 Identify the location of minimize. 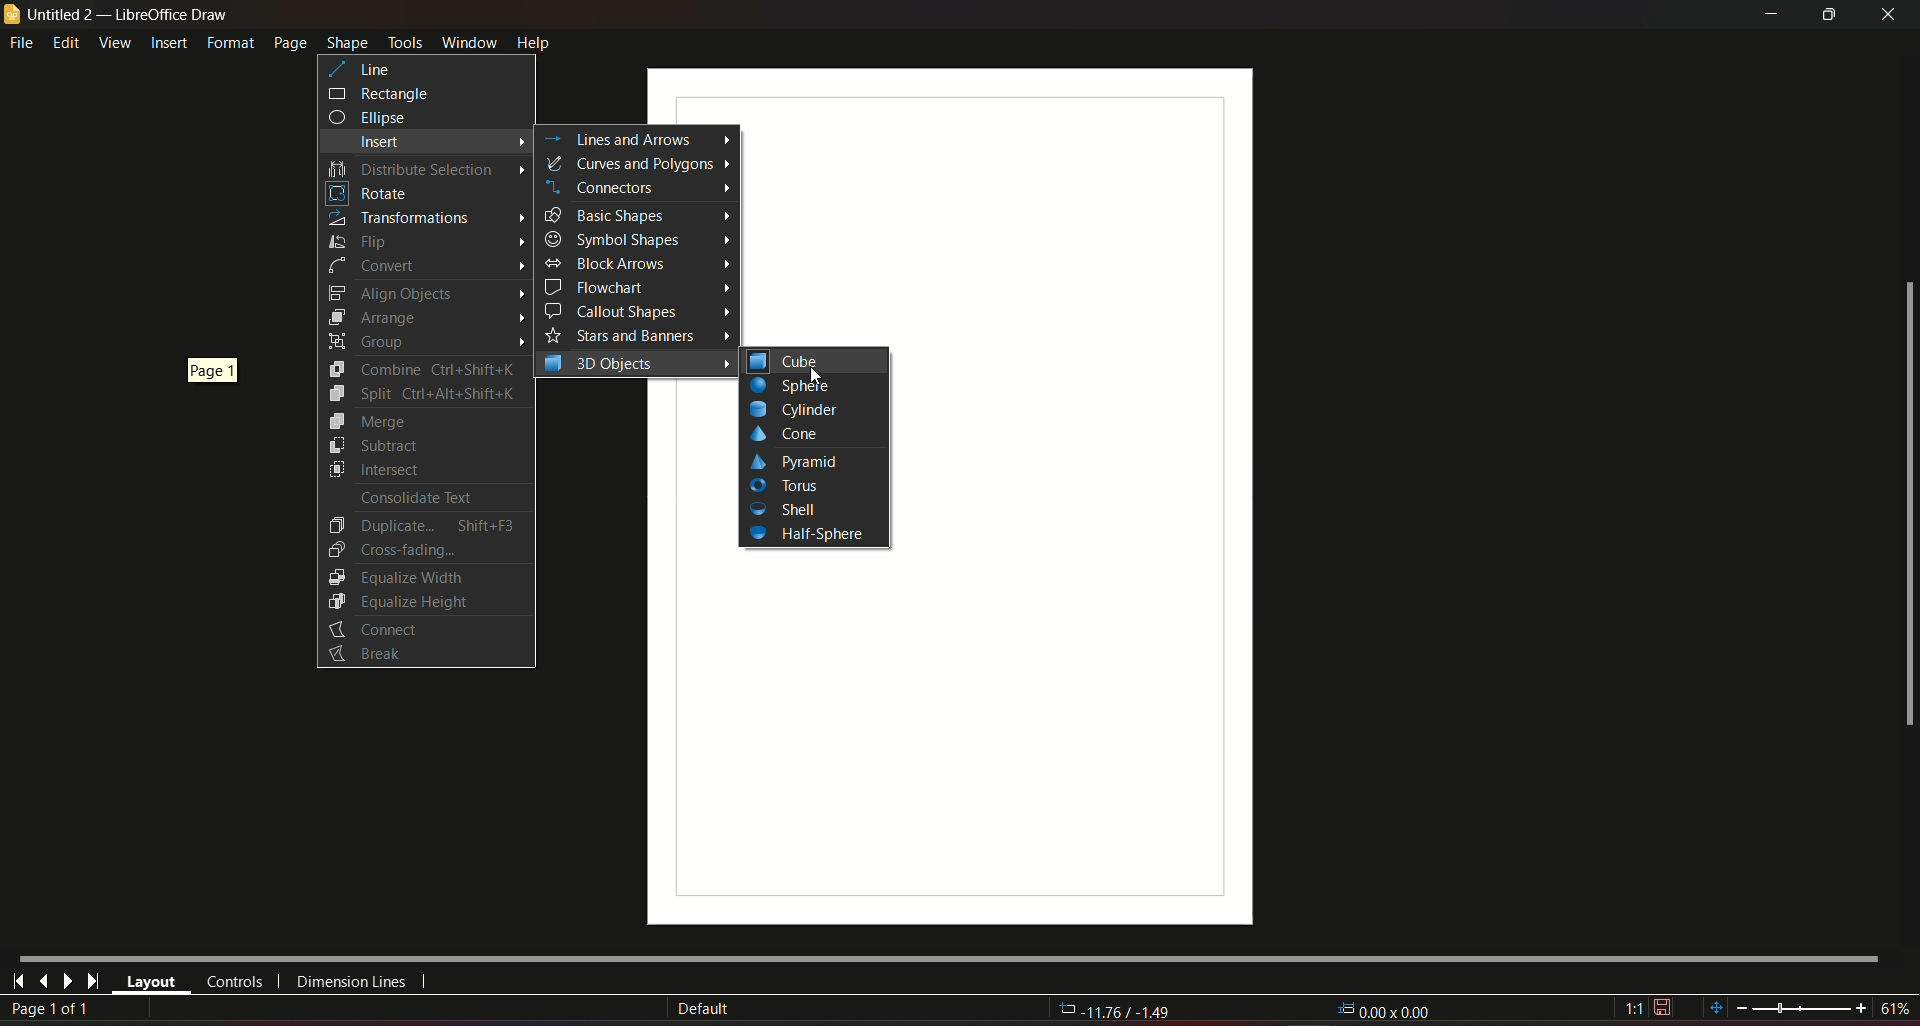
(1768, 15).